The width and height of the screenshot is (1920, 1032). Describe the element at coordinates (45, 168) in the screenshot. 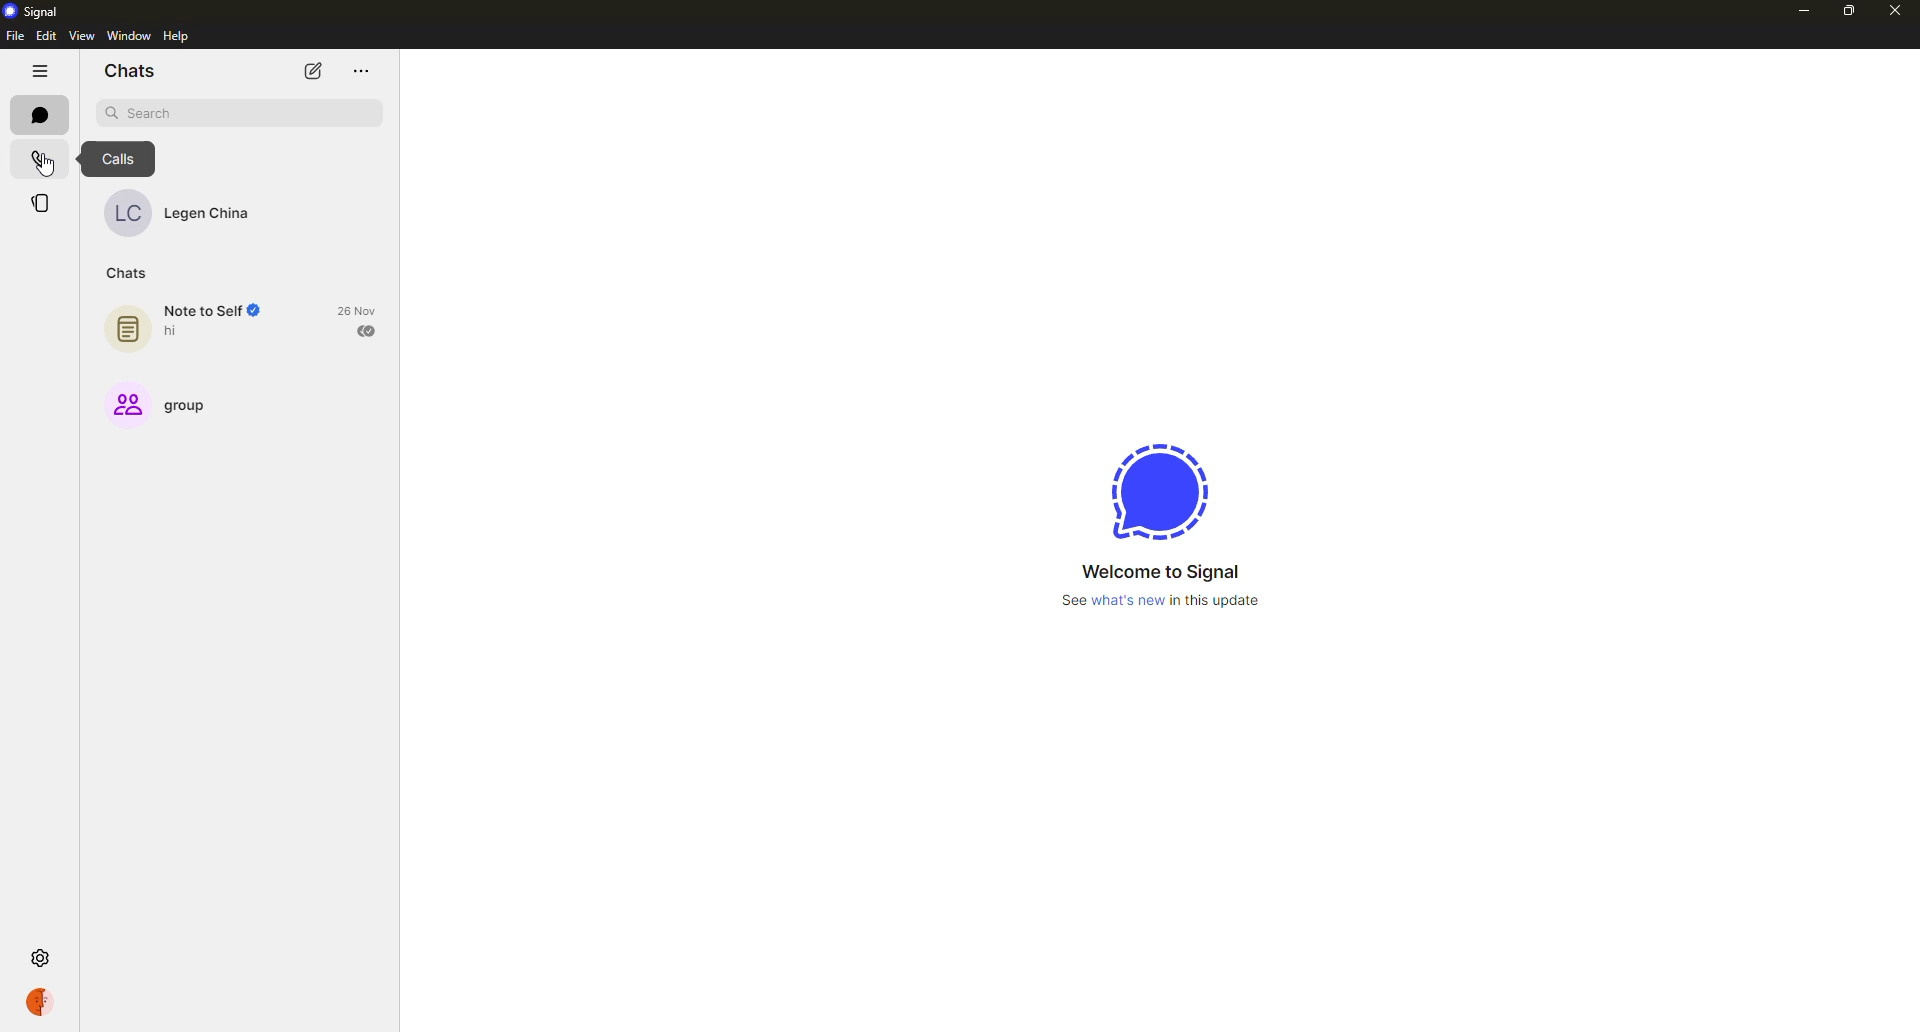

I see `cursor` at that location.